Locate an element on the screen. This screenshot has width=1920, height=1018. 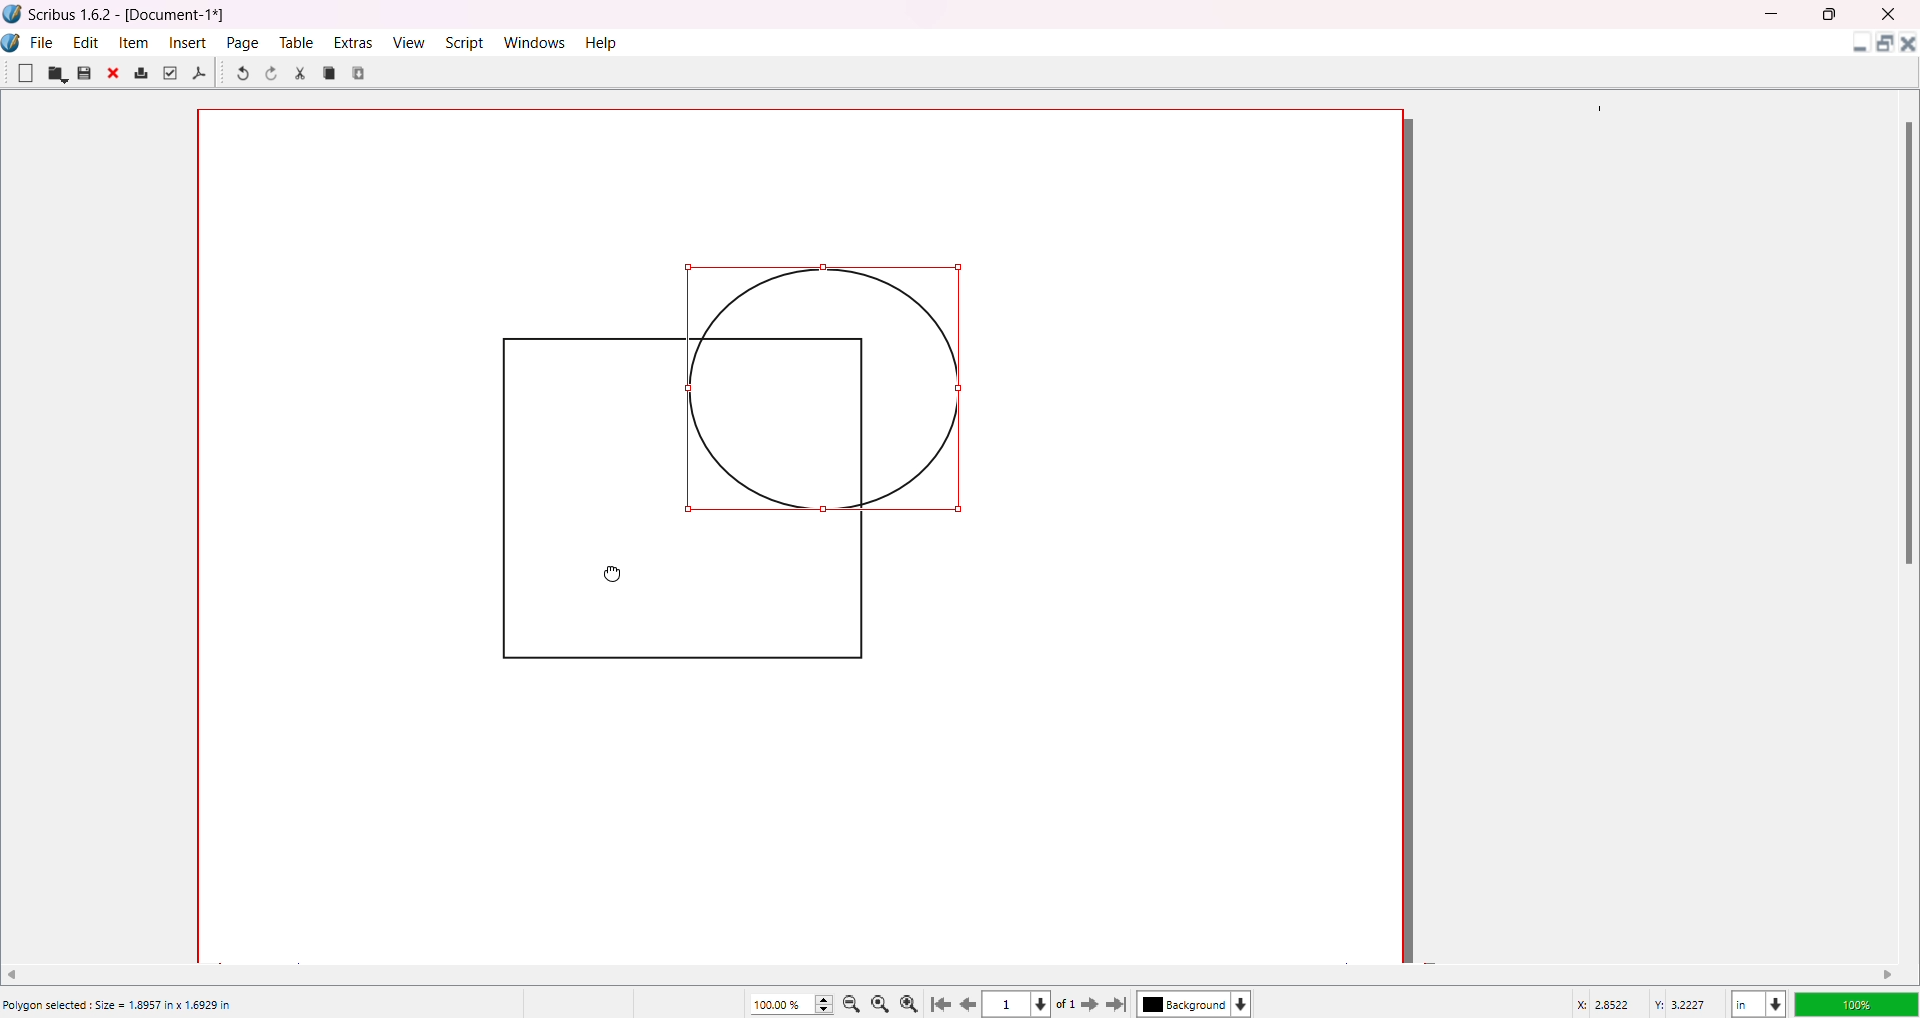
Current page is located at coordinates (1010, 1005).